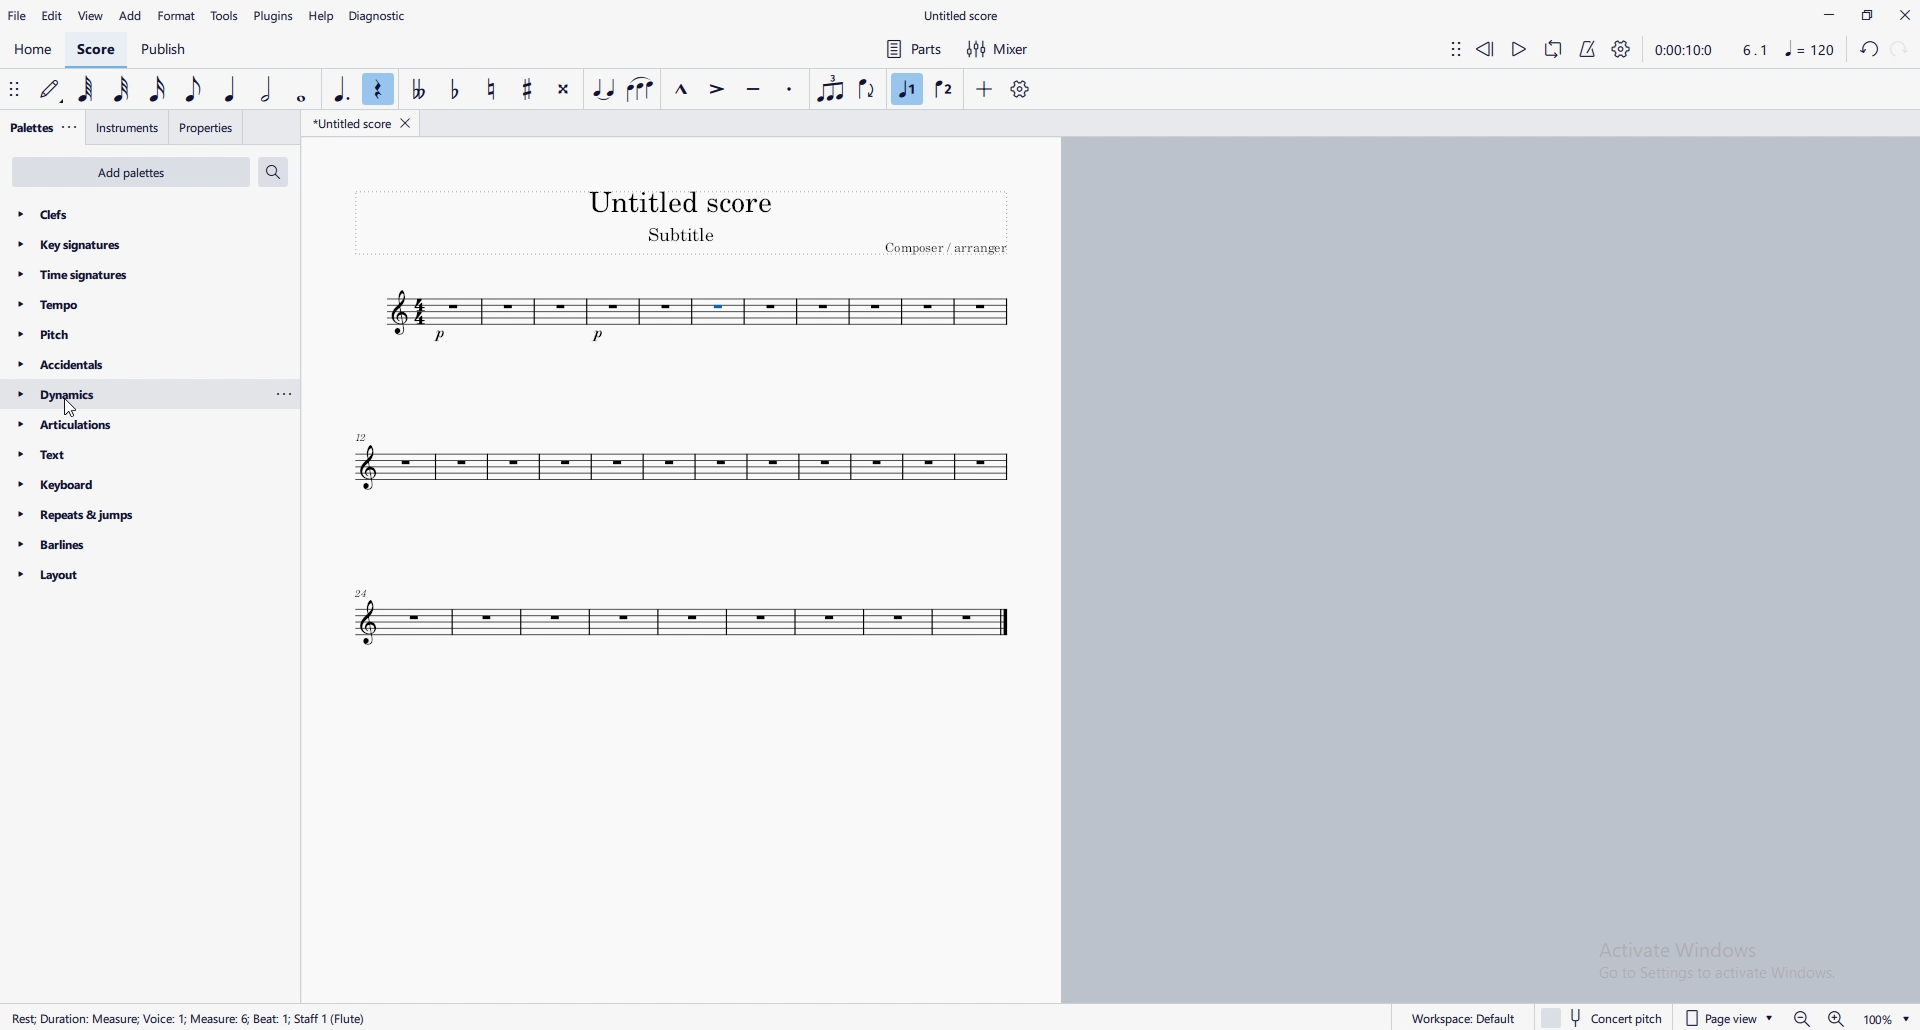  I want to click on maximize, so click(1868, 14).